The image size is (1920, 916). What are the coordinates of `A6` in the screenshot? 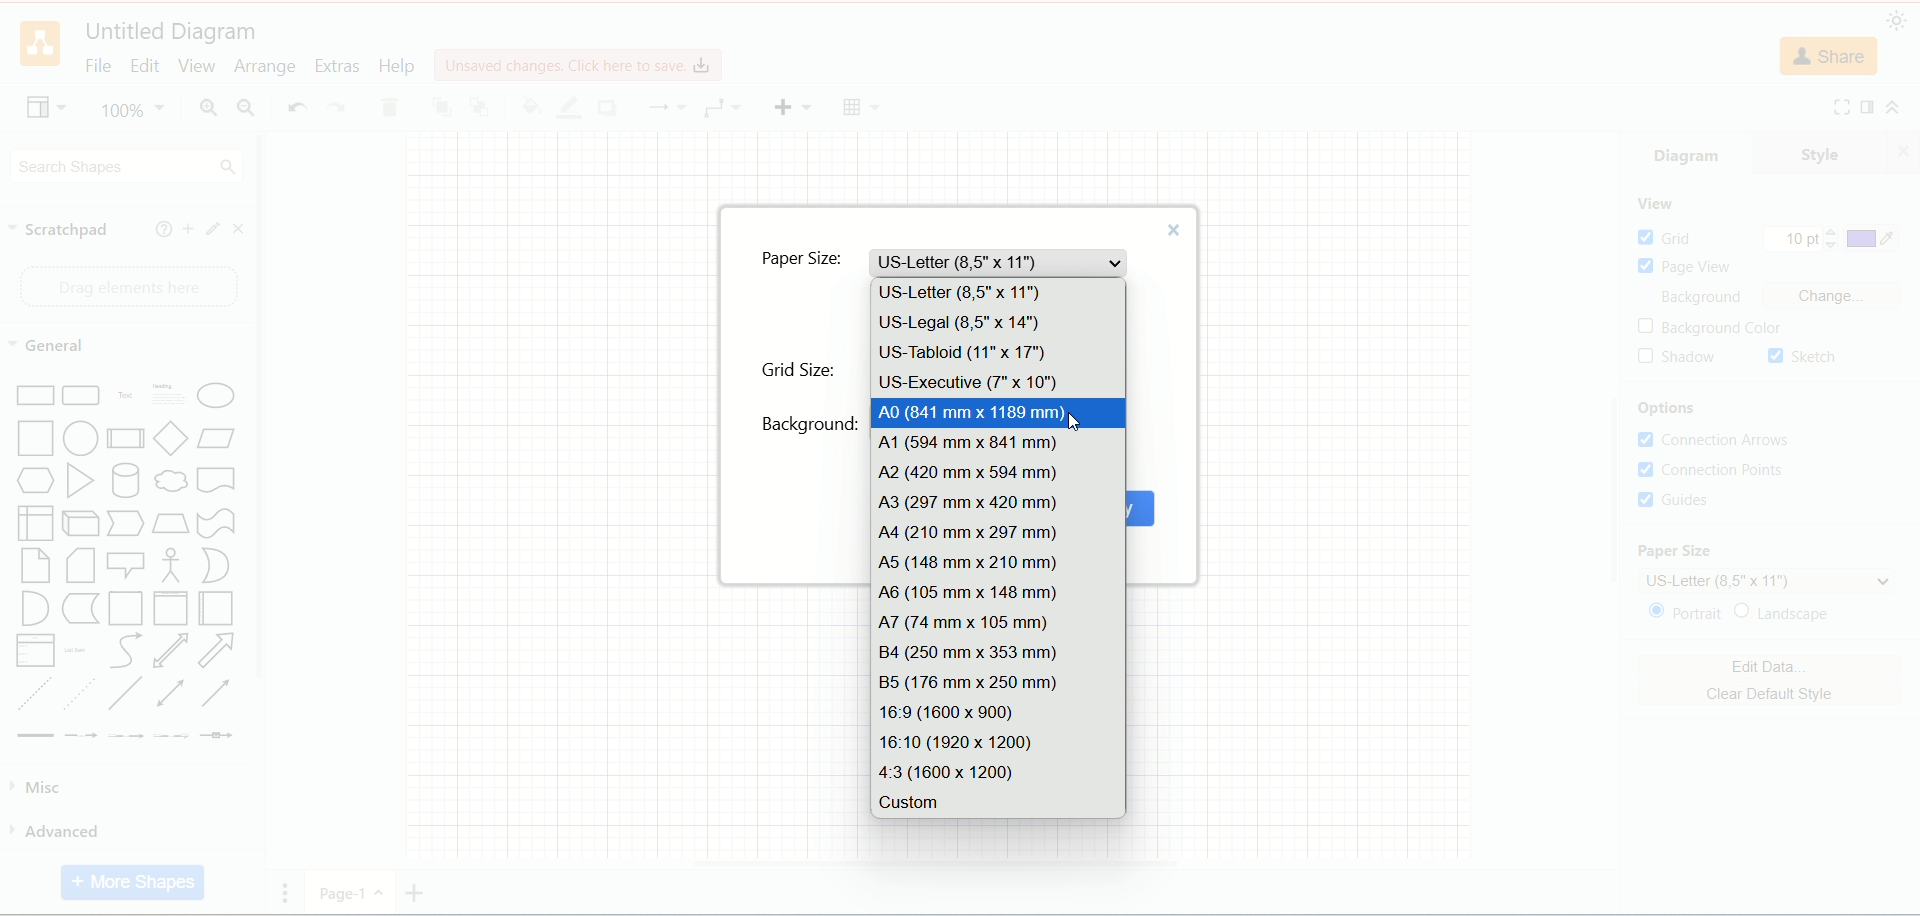 It's located at (998, 593).